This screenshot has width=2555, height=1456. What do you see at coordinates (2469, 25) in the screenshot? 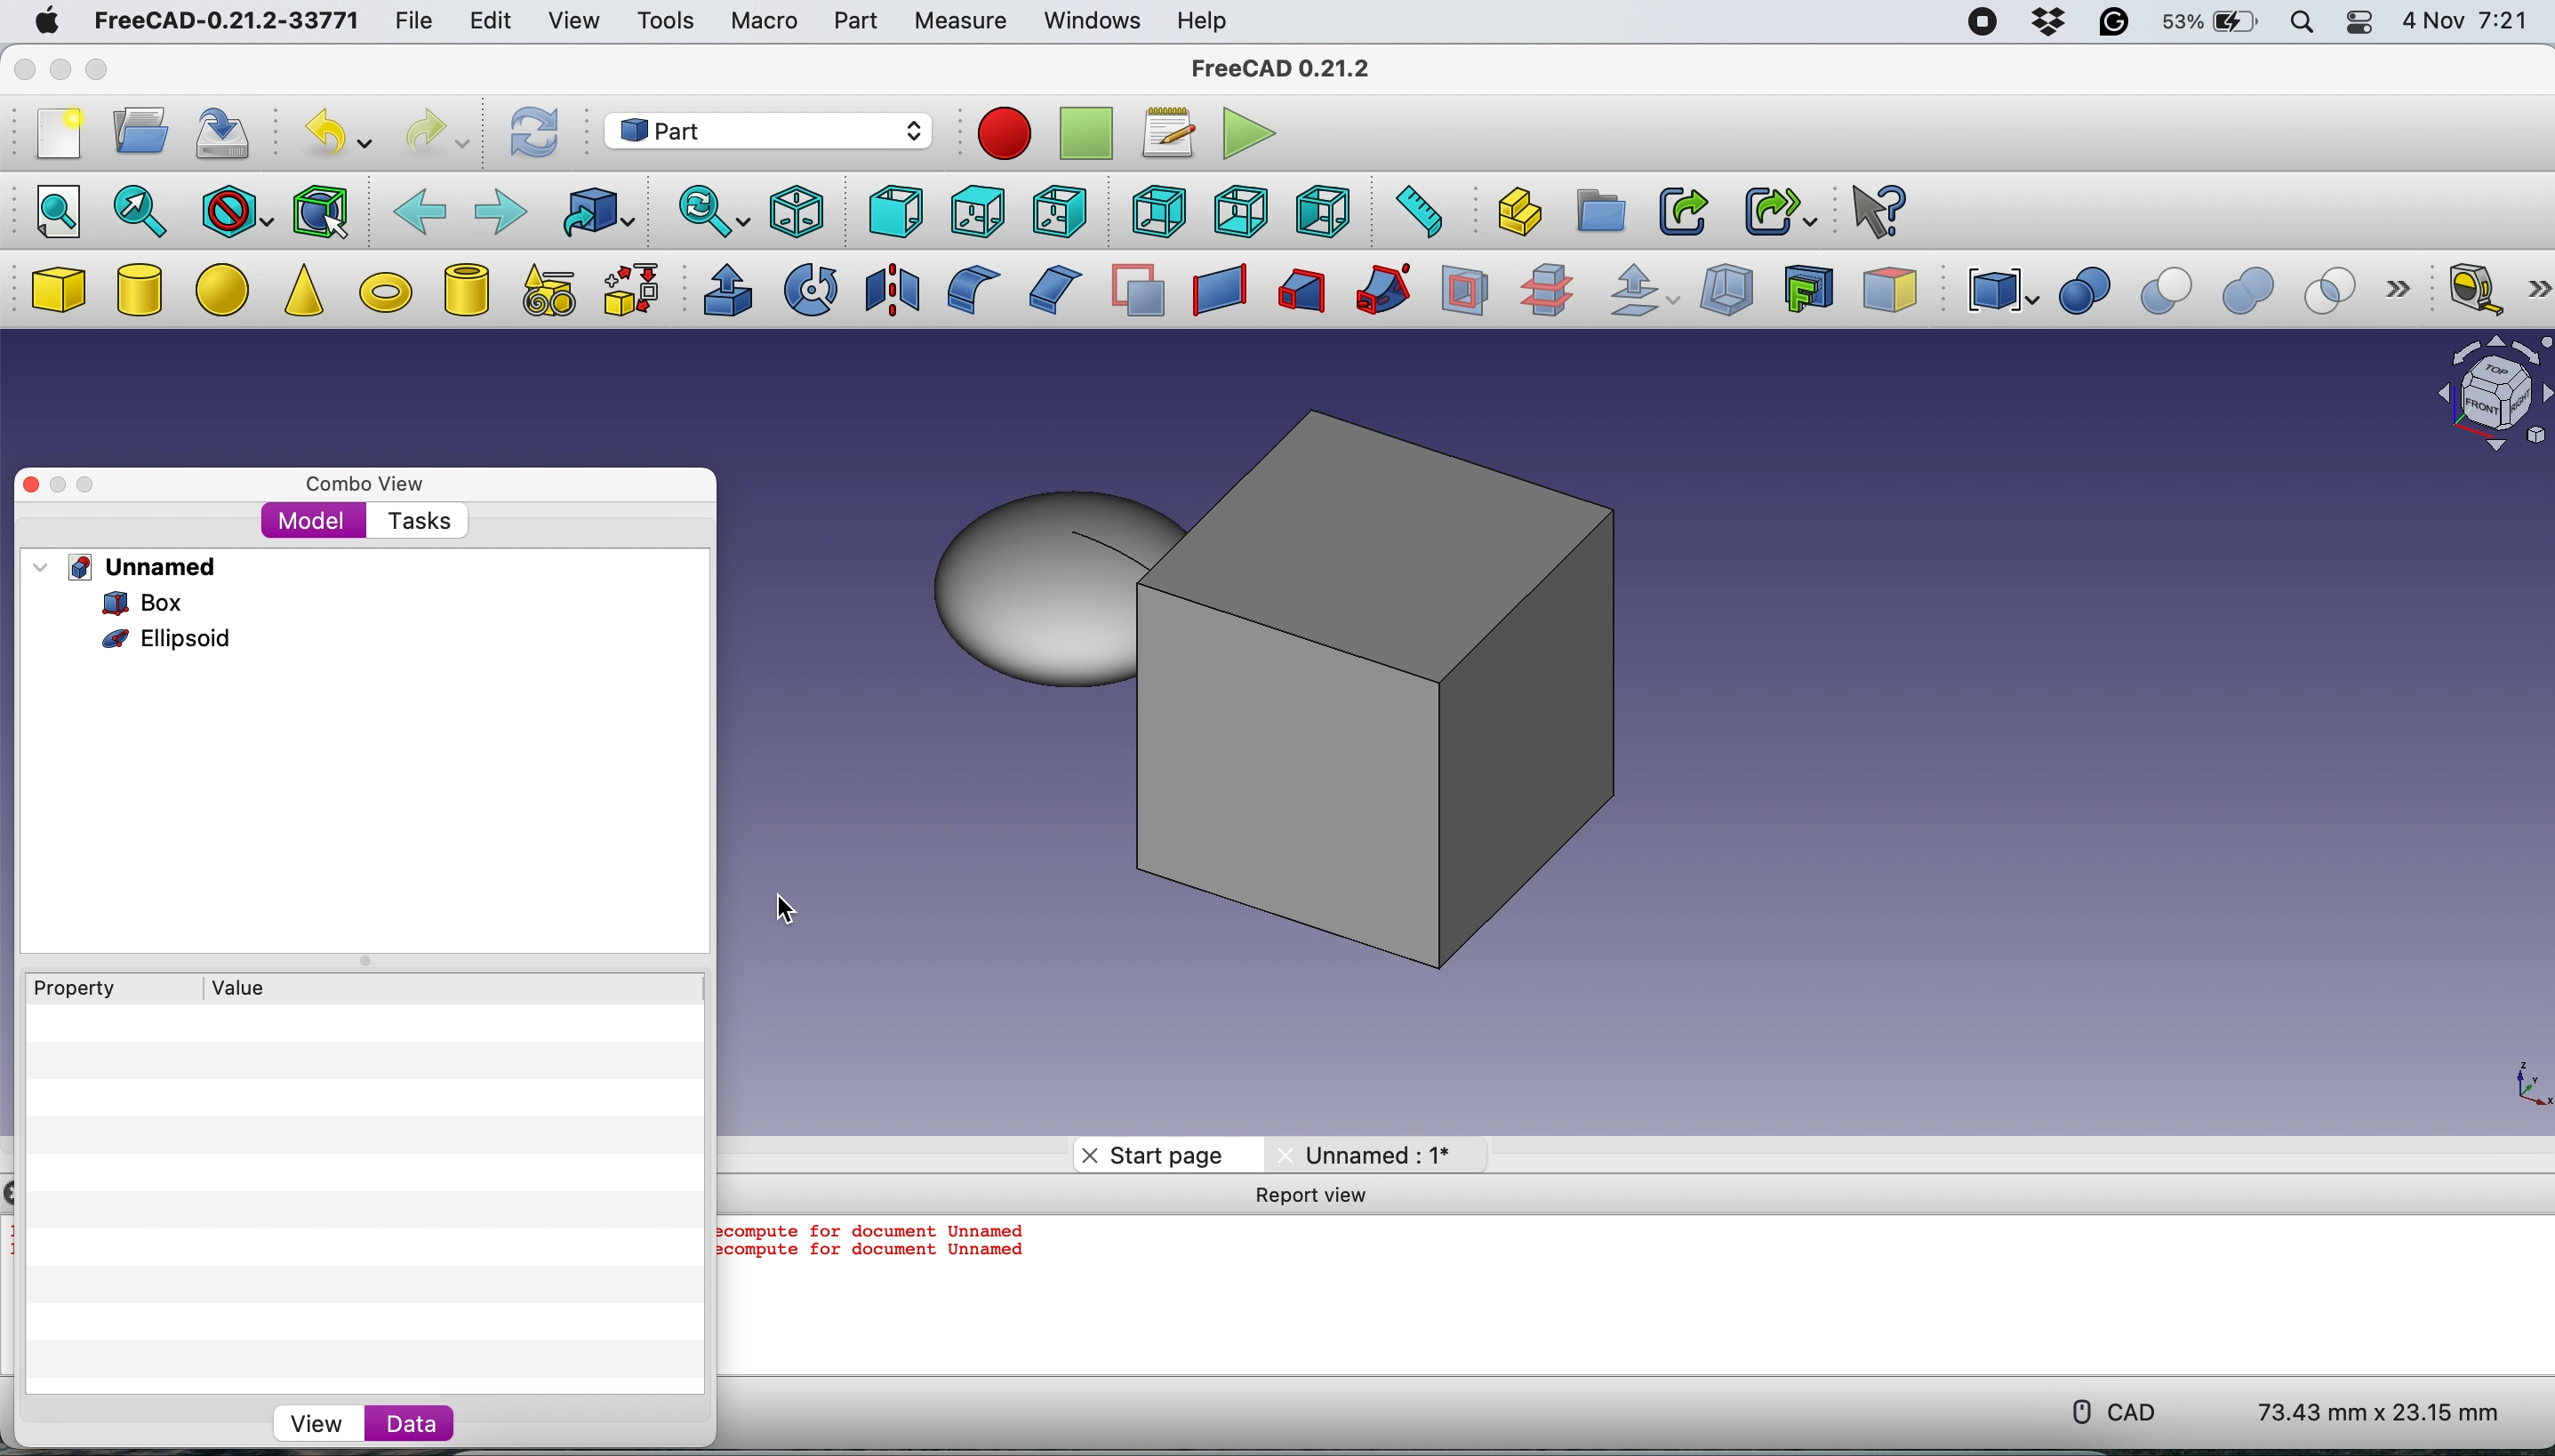
I see `4 Nov 7:21` at bounding box center [2469, 25].